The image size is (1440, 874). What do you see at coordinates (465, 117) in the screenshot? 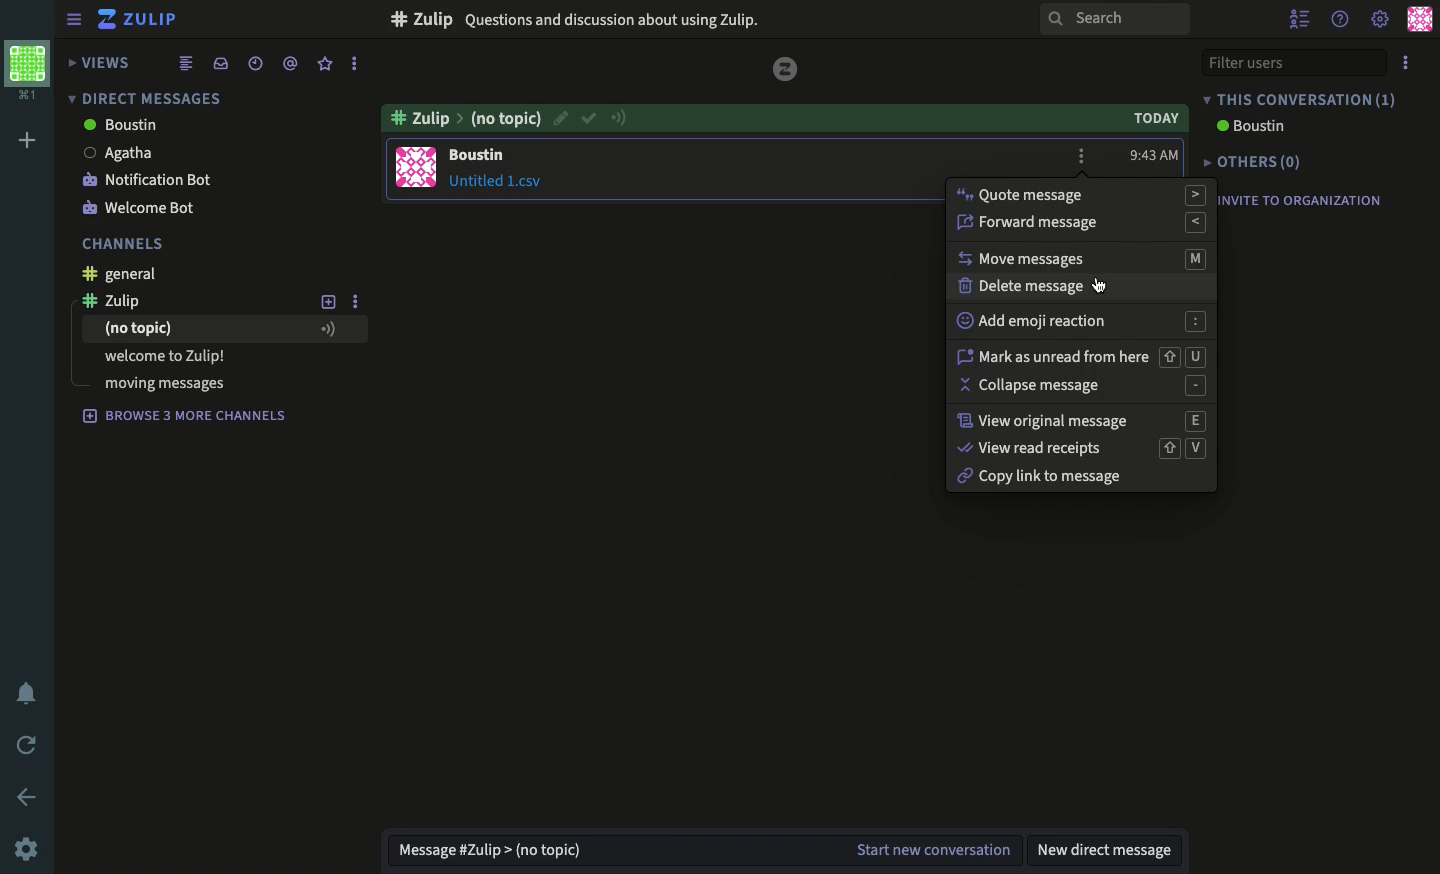
I see `zulip no topic` at bounding box center [465, 117].